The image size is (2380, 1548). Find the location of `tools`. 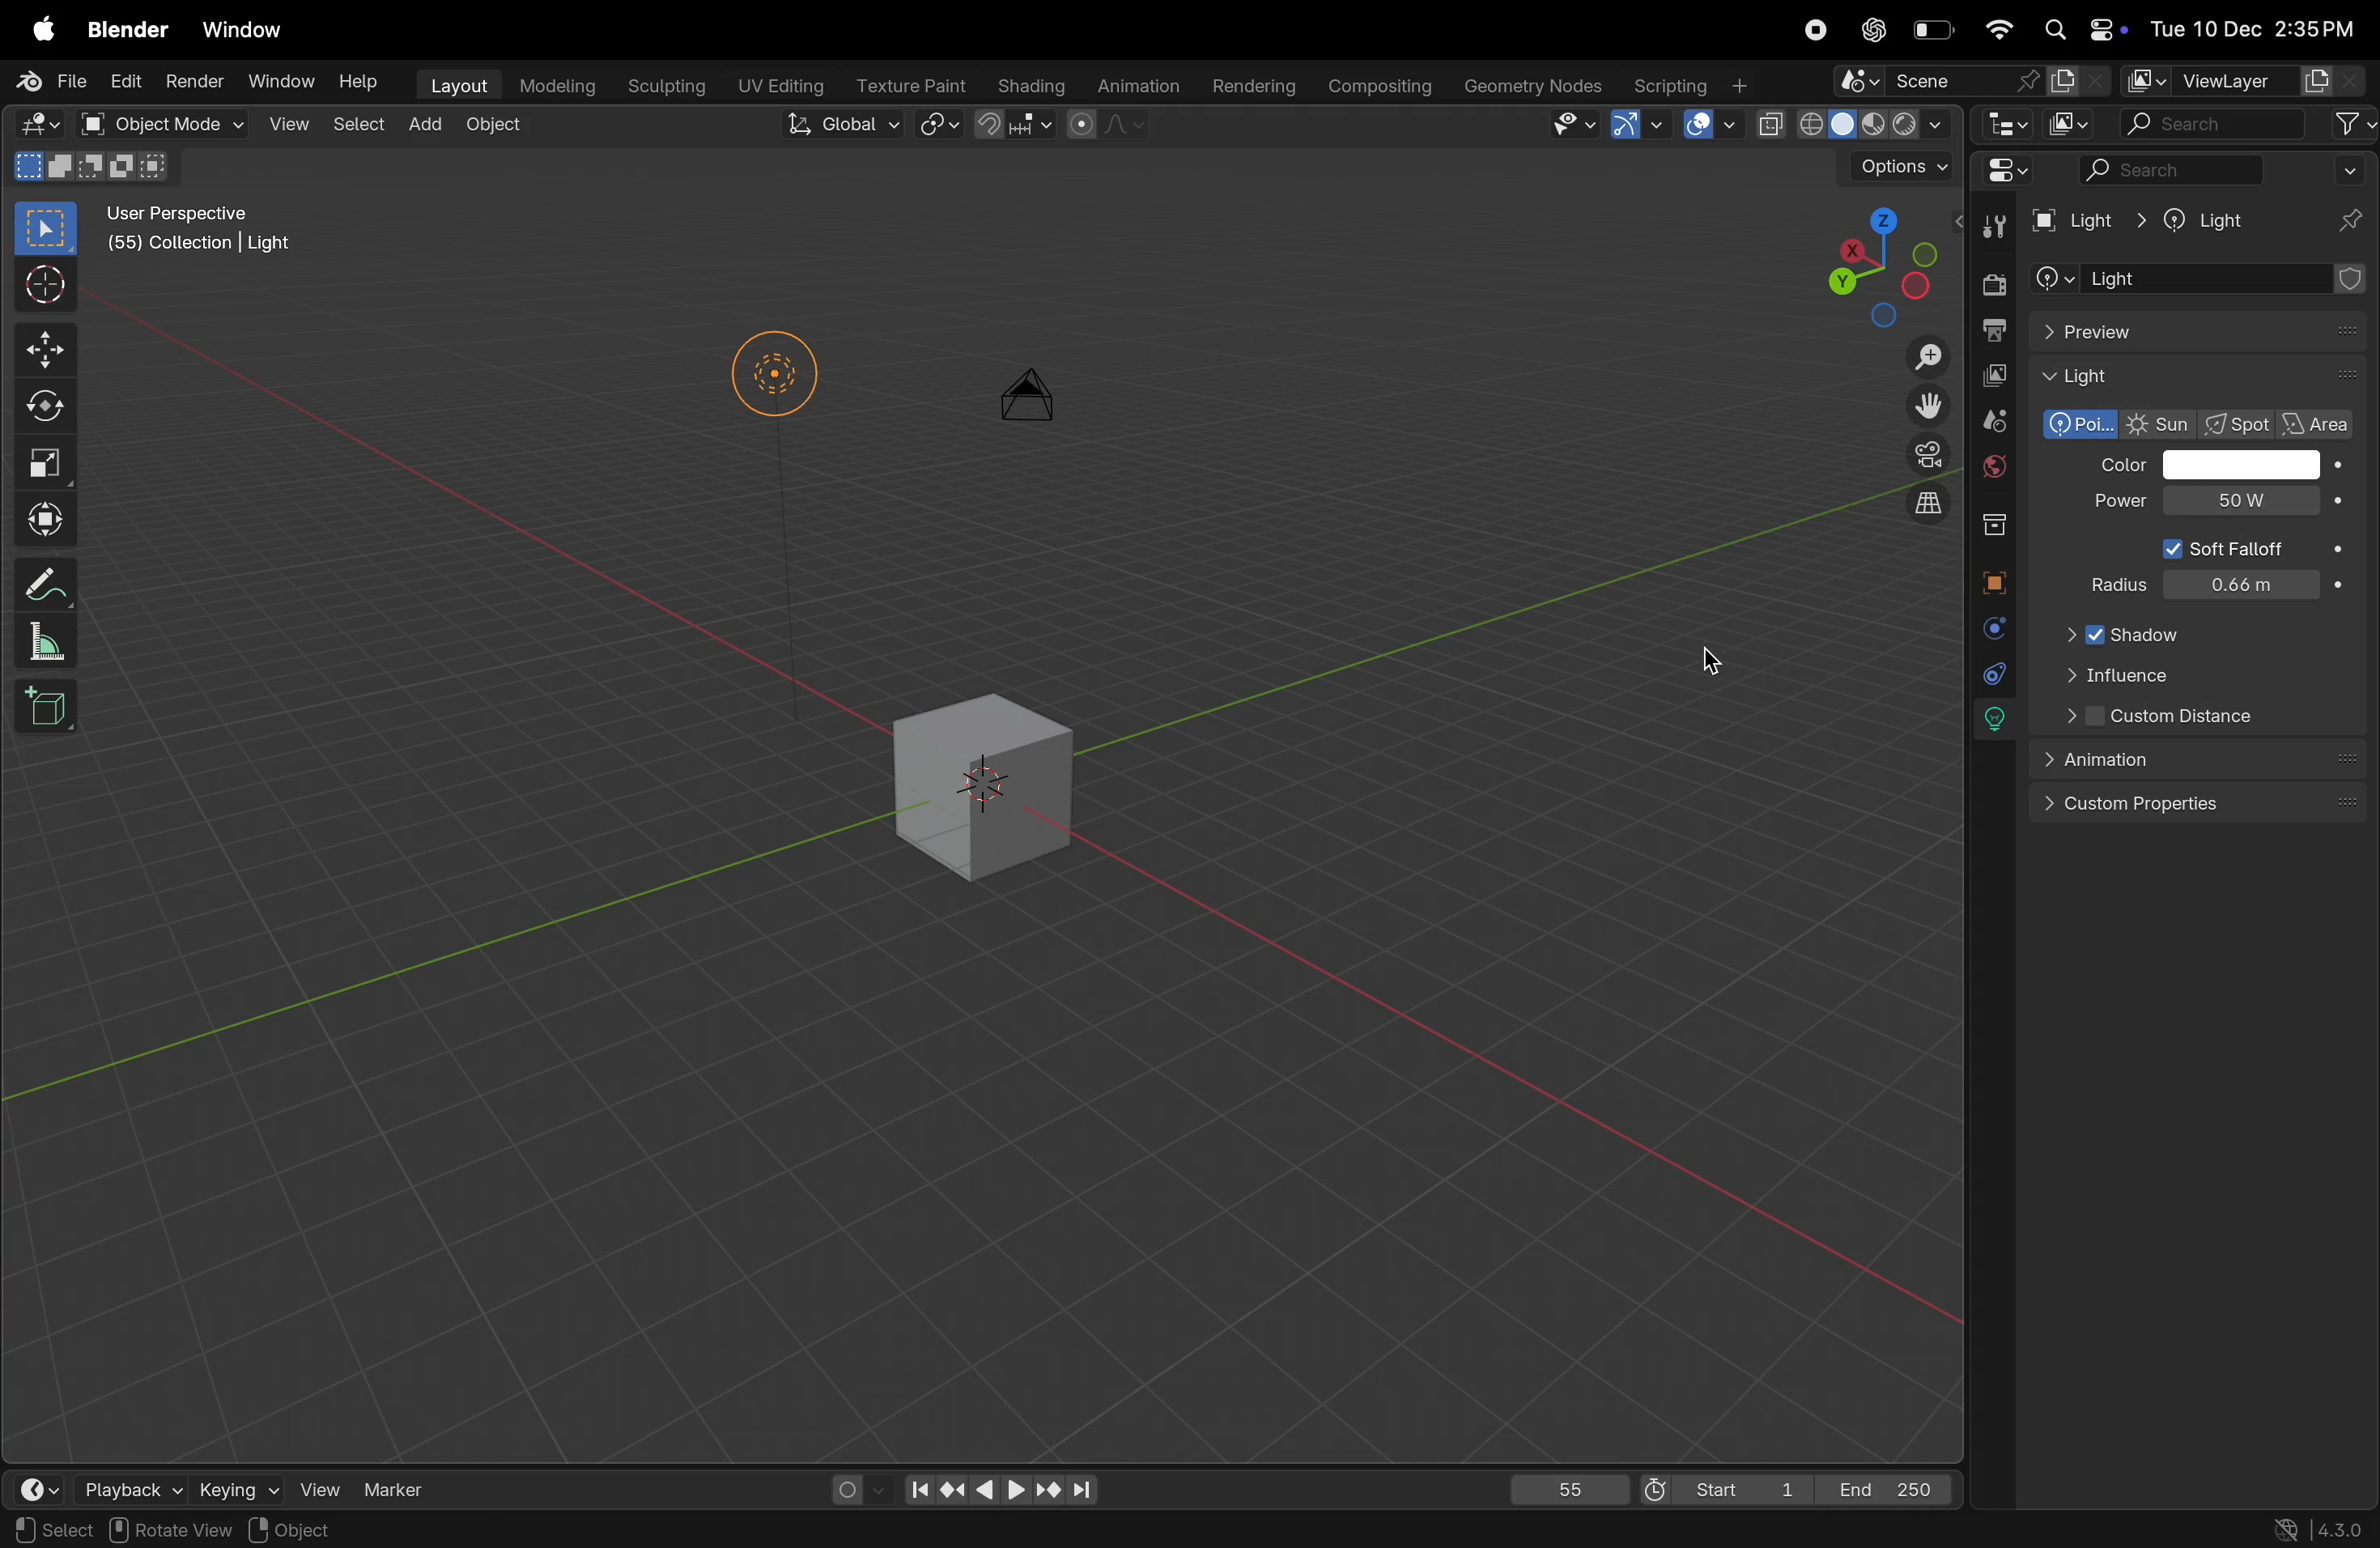

tools is located at coordinates (1993, 224).